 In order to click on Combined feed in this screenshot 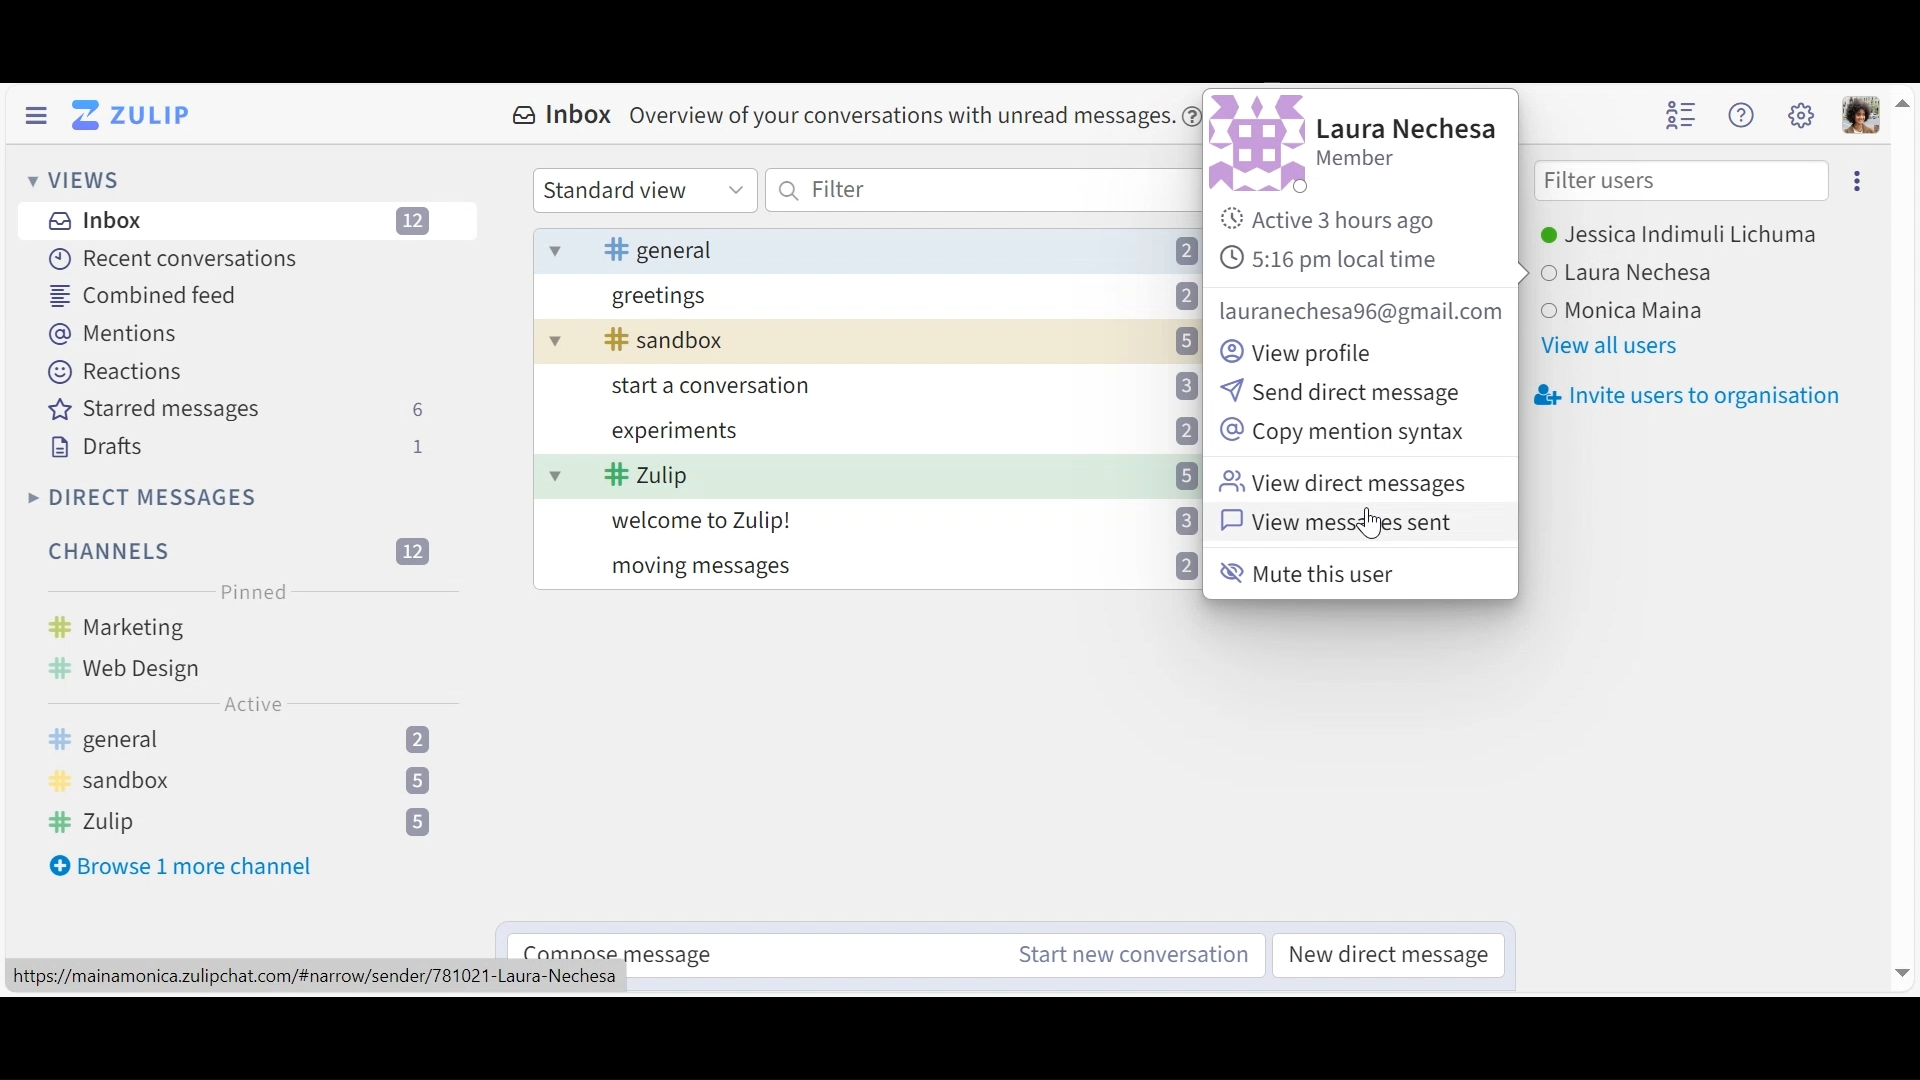, I will do `click(146, 294)`.